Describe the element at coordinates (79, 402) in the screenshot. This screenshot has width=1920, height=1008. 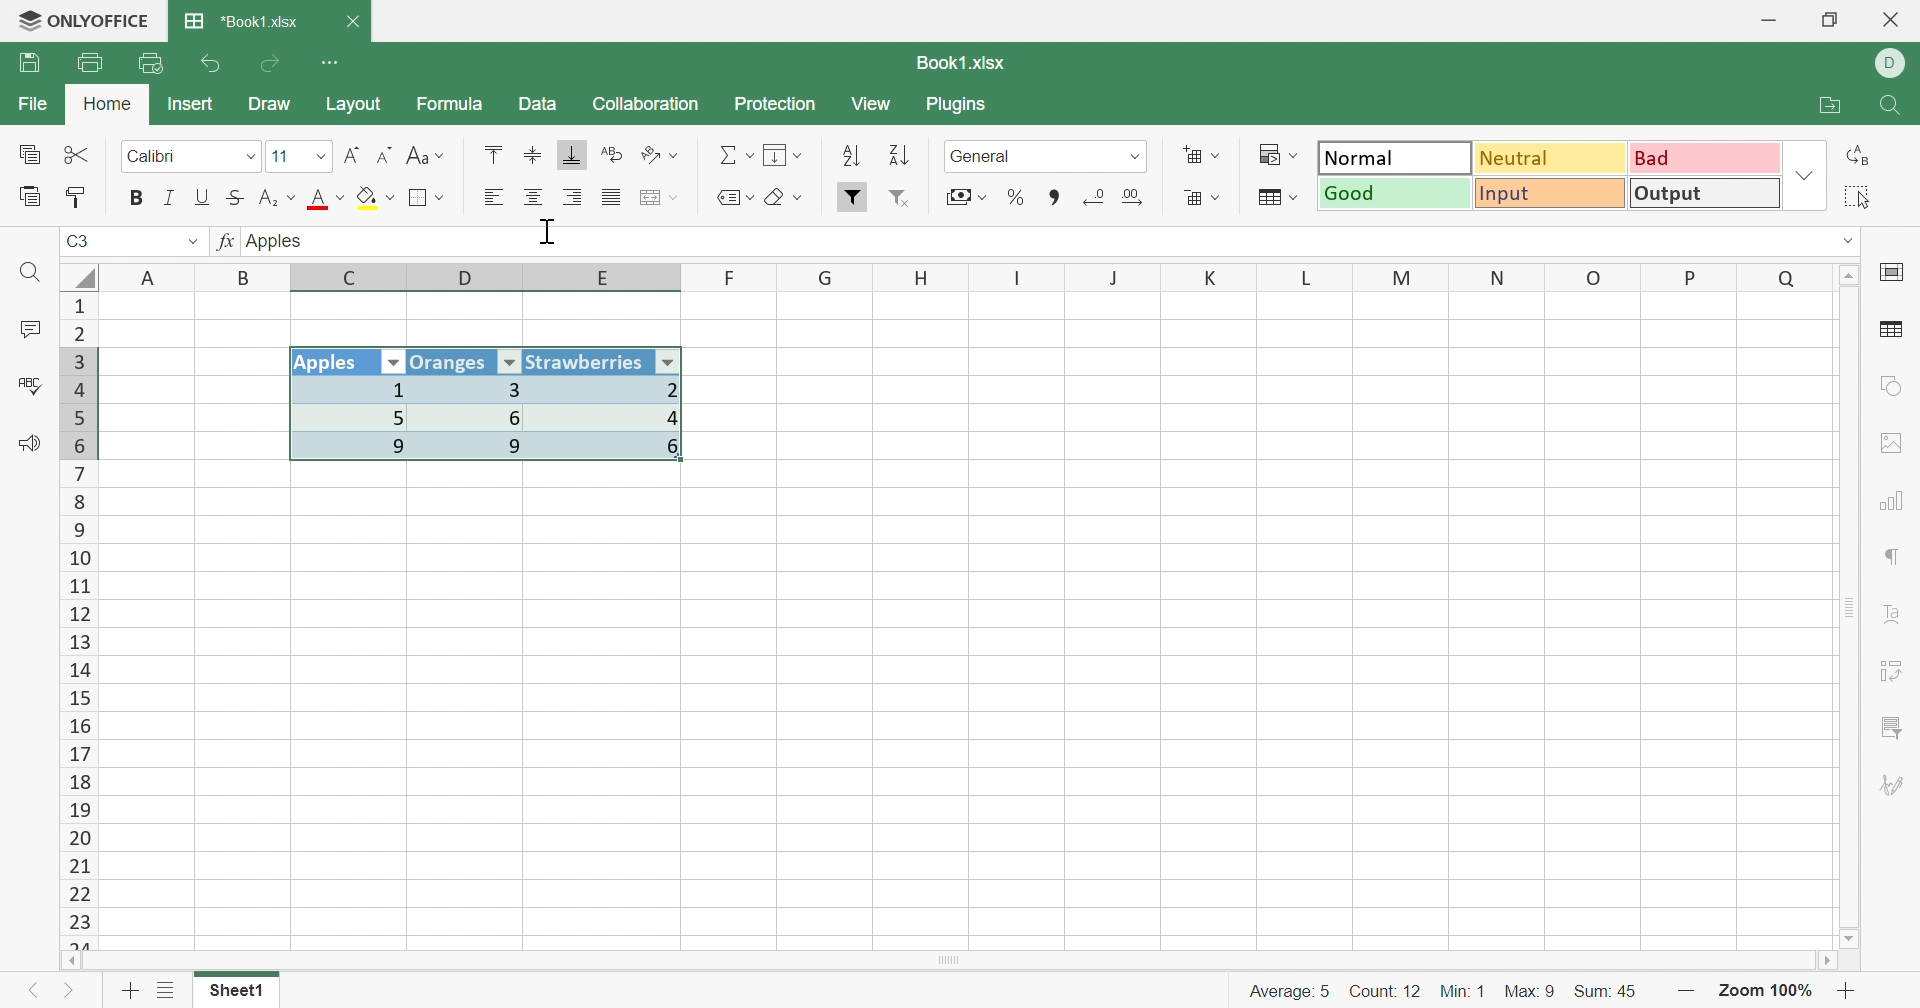
I see `Row numbers 3, 4, 5, 6 and 7 highlighted` at that location.